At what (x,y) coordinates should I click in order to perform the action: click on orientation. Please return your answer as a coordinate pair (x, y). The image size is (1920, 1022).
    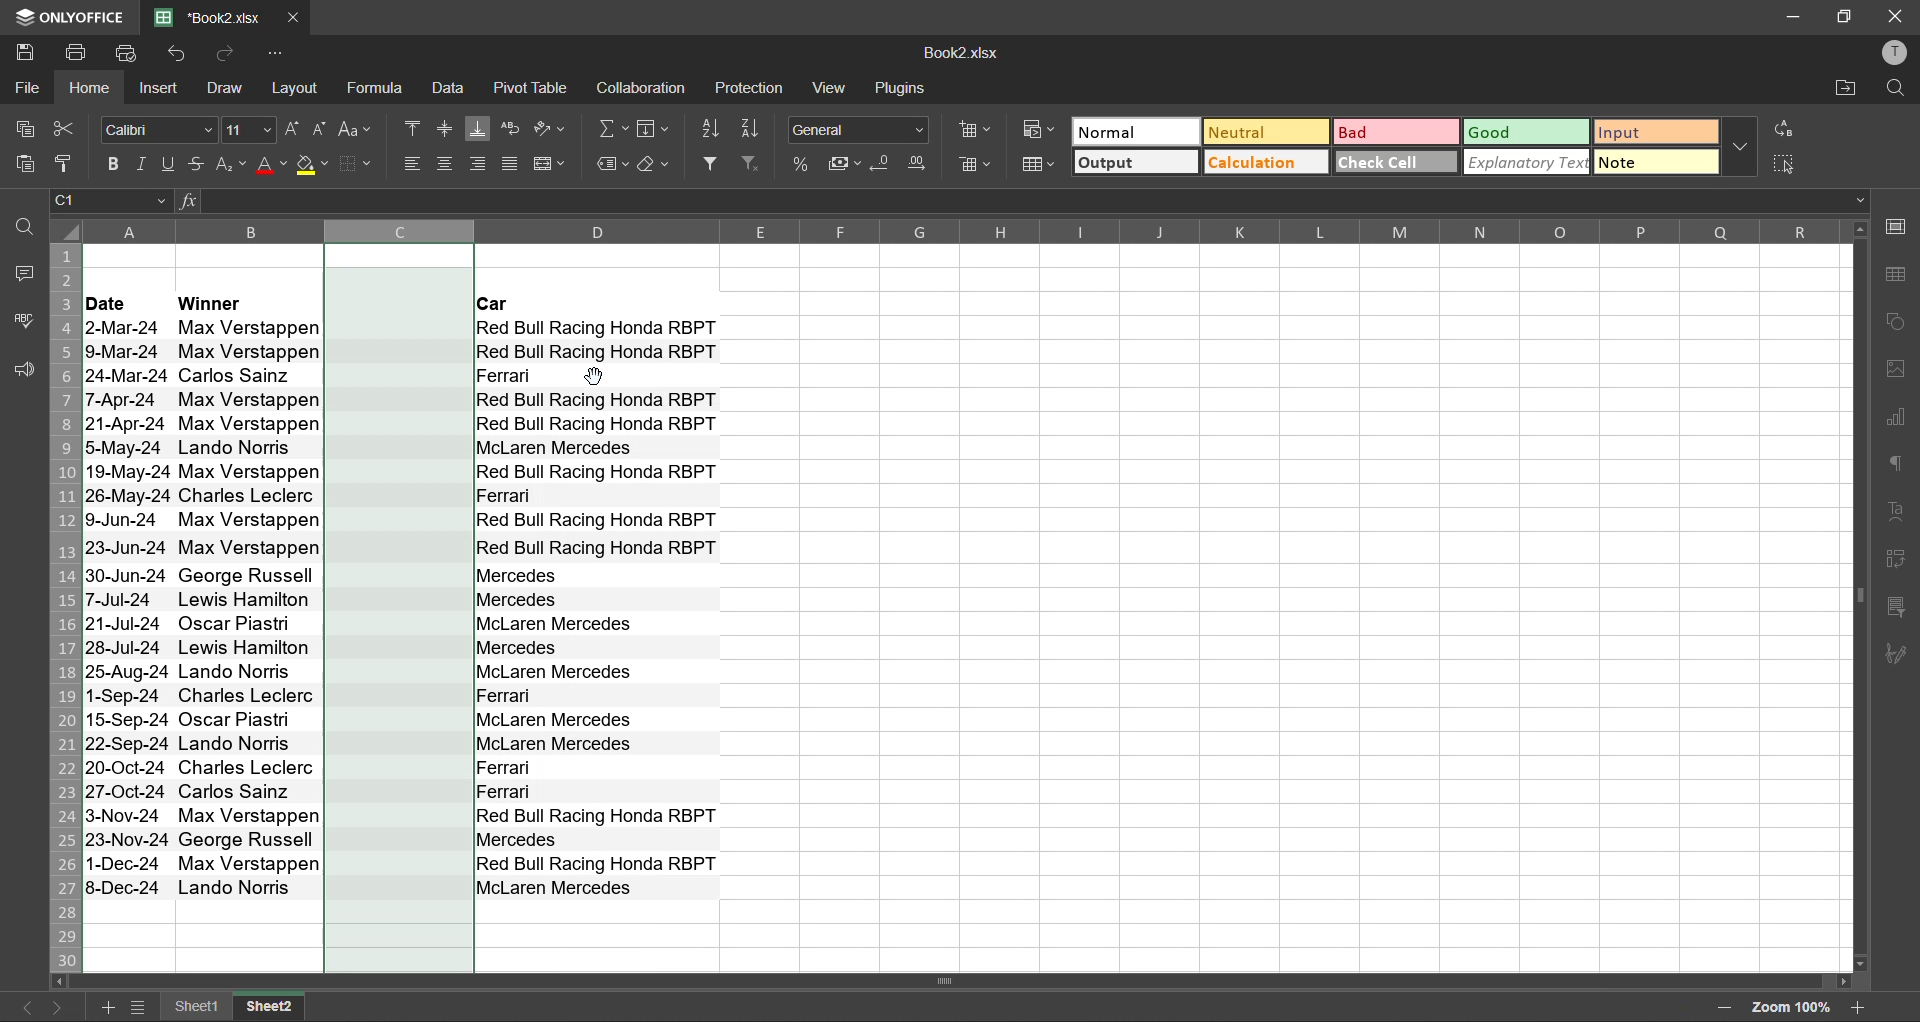
    Looking at the image, I should click on (550, 126).